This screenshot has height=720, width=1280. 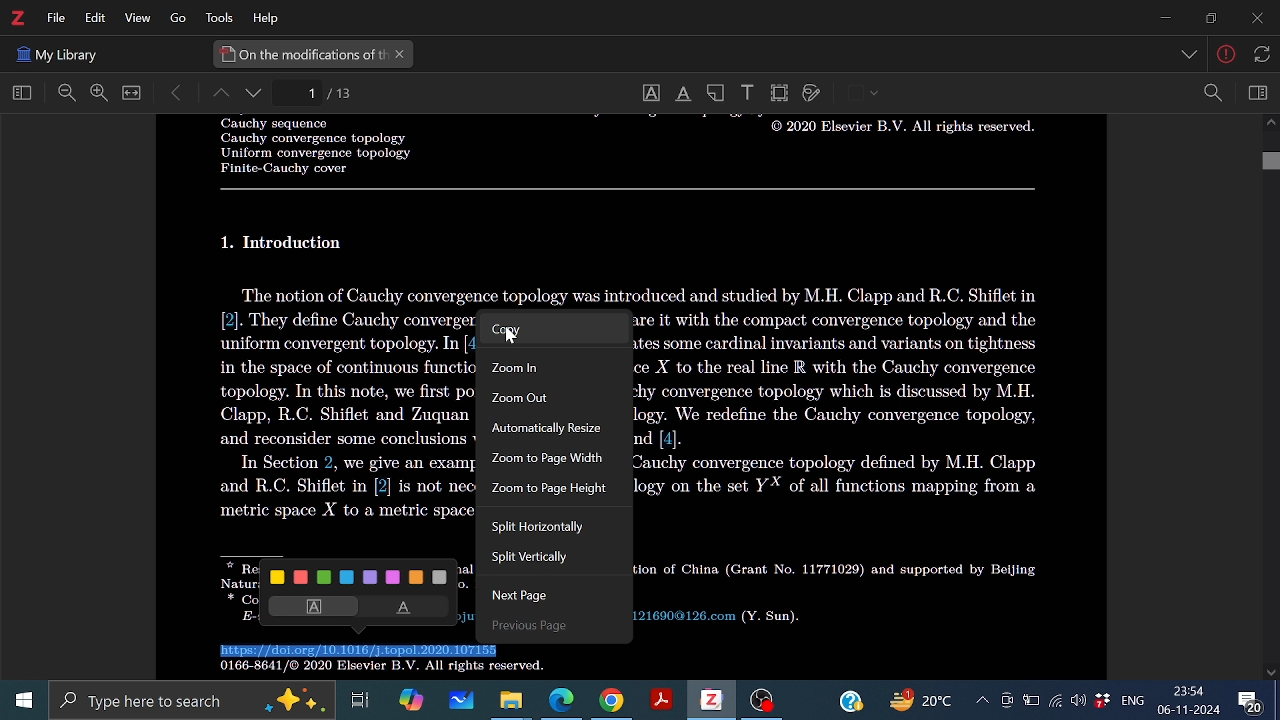 What do you see at coordinates (682, 94) in the screenshot?
I see `Underline text` at bounding box center [682, 94].